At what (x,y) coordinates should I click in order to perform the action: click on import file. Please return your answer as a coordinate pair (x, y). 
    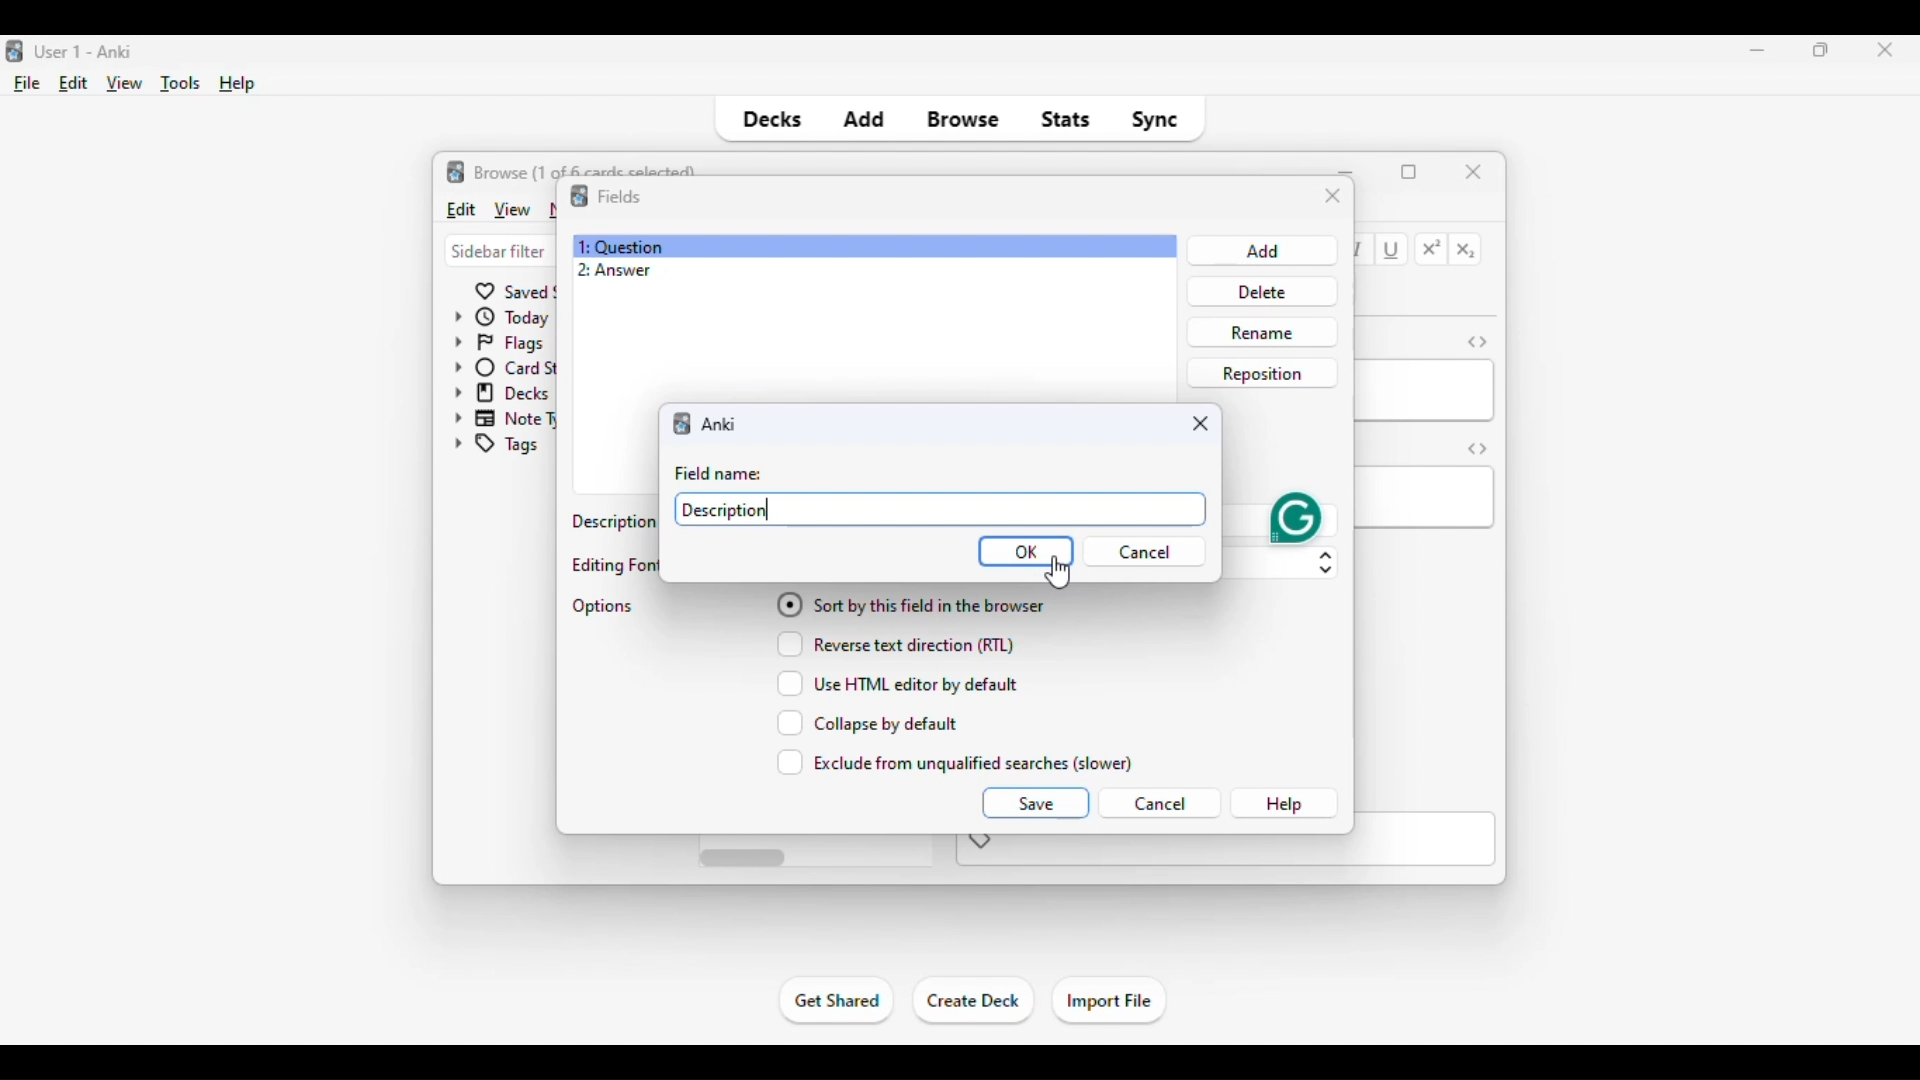
    Looking at the image, I should click on (1108, 1002).